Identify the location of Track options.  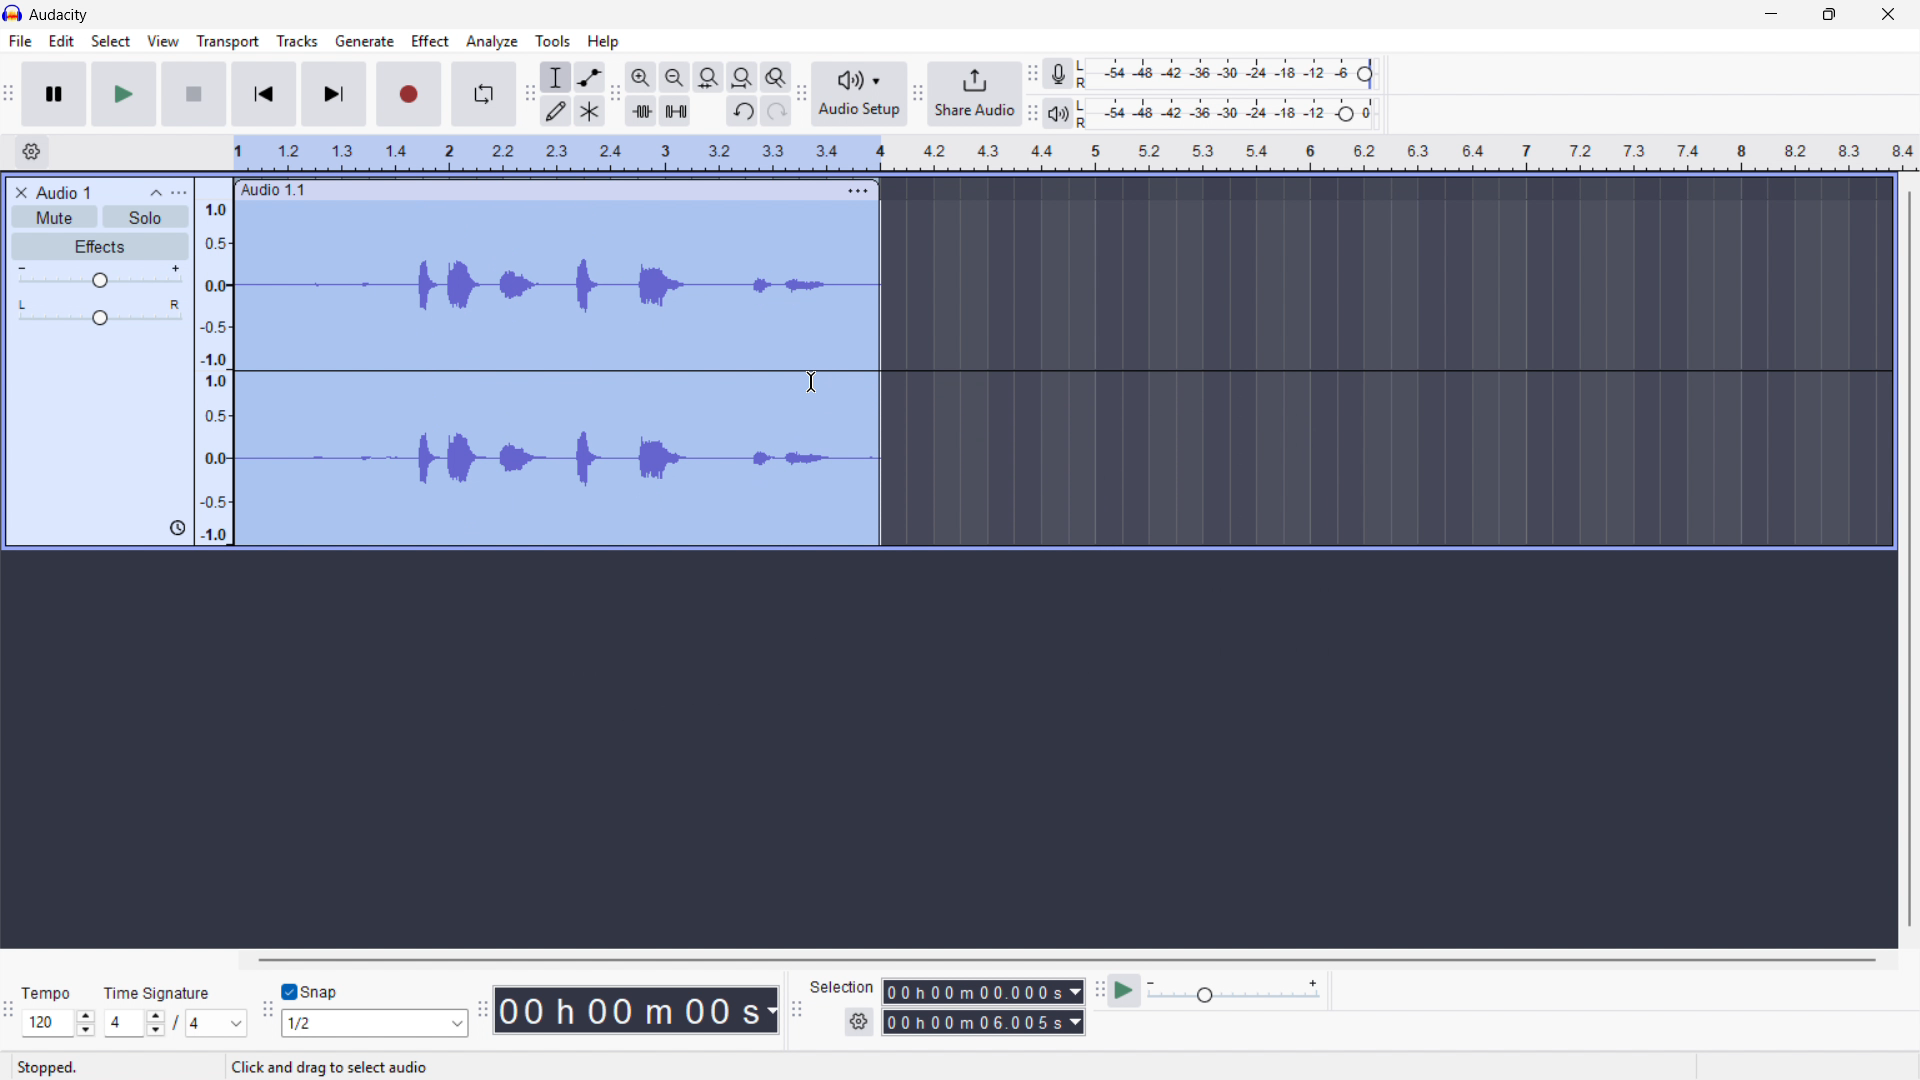
(856, 188).